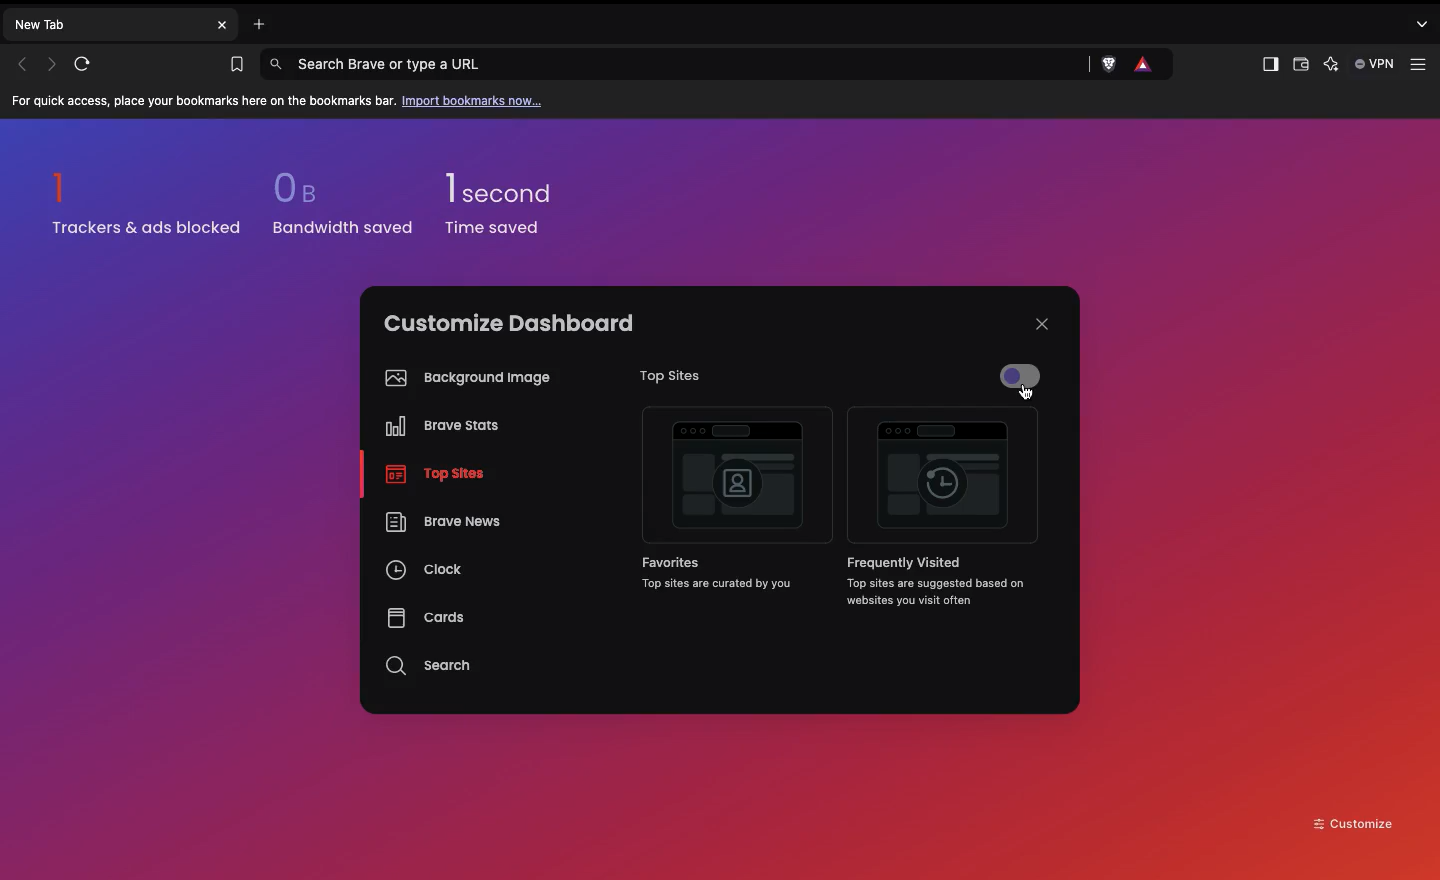 Image resolution: width=1440 pixels, height=880 pixels. I want to click on Open new tab, so click(254, 22).